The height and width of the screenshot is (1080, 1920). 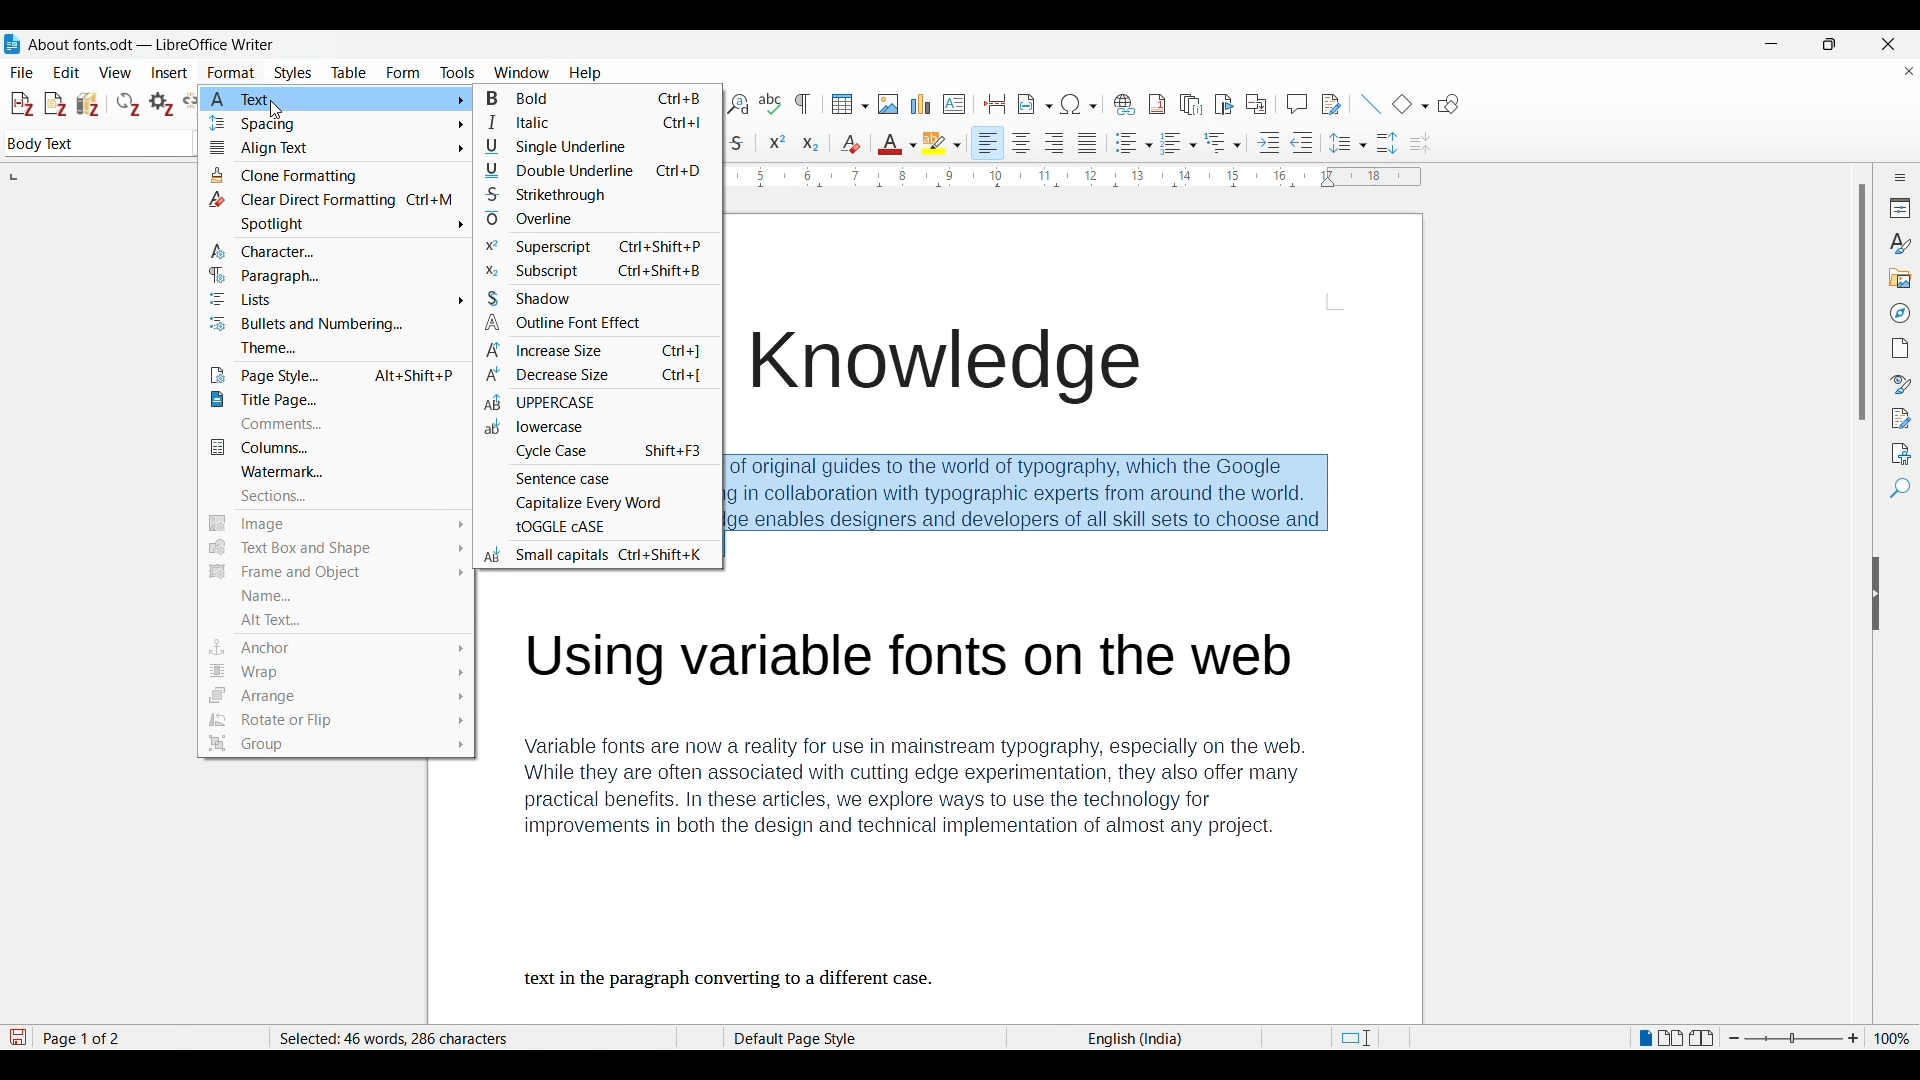 I want to click on Watermark, so click(x=330, y=472).